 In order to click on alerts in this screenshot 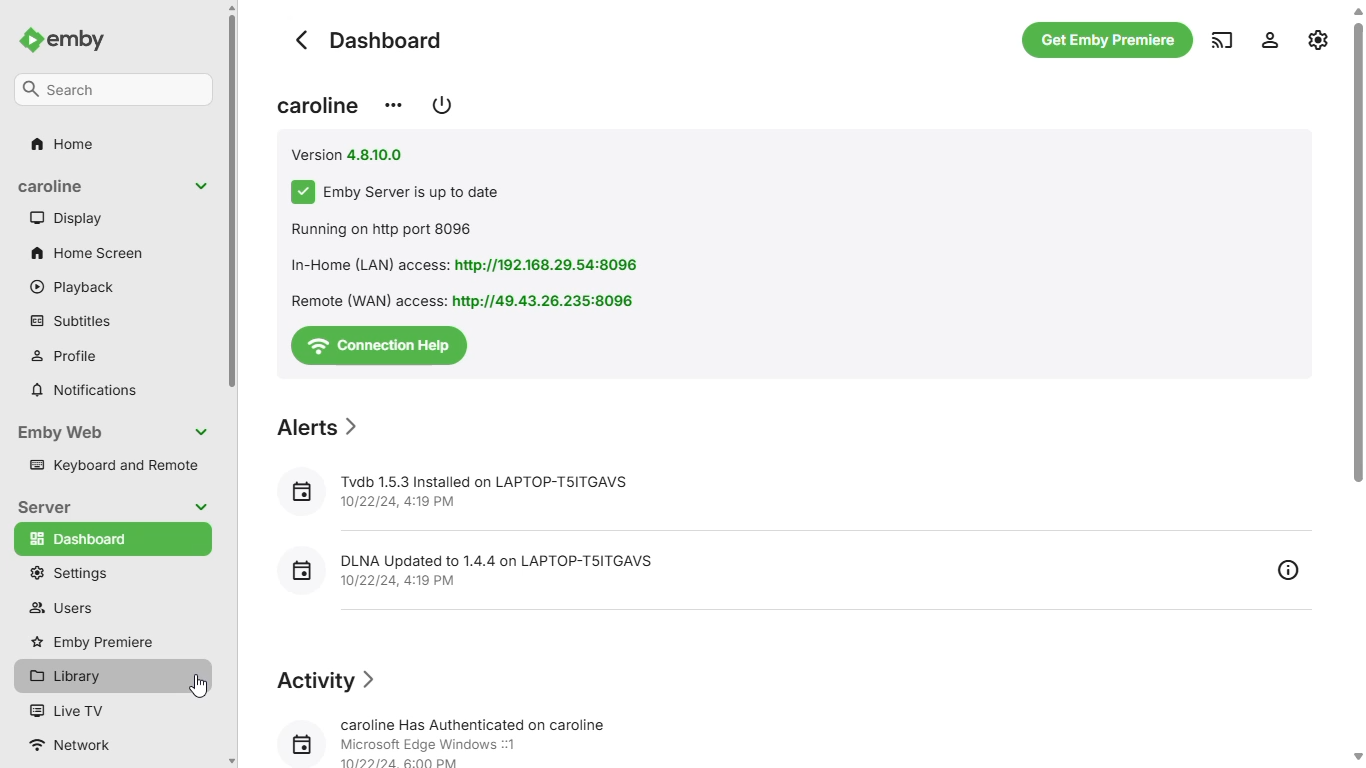, I will do `click(318, 427)`.